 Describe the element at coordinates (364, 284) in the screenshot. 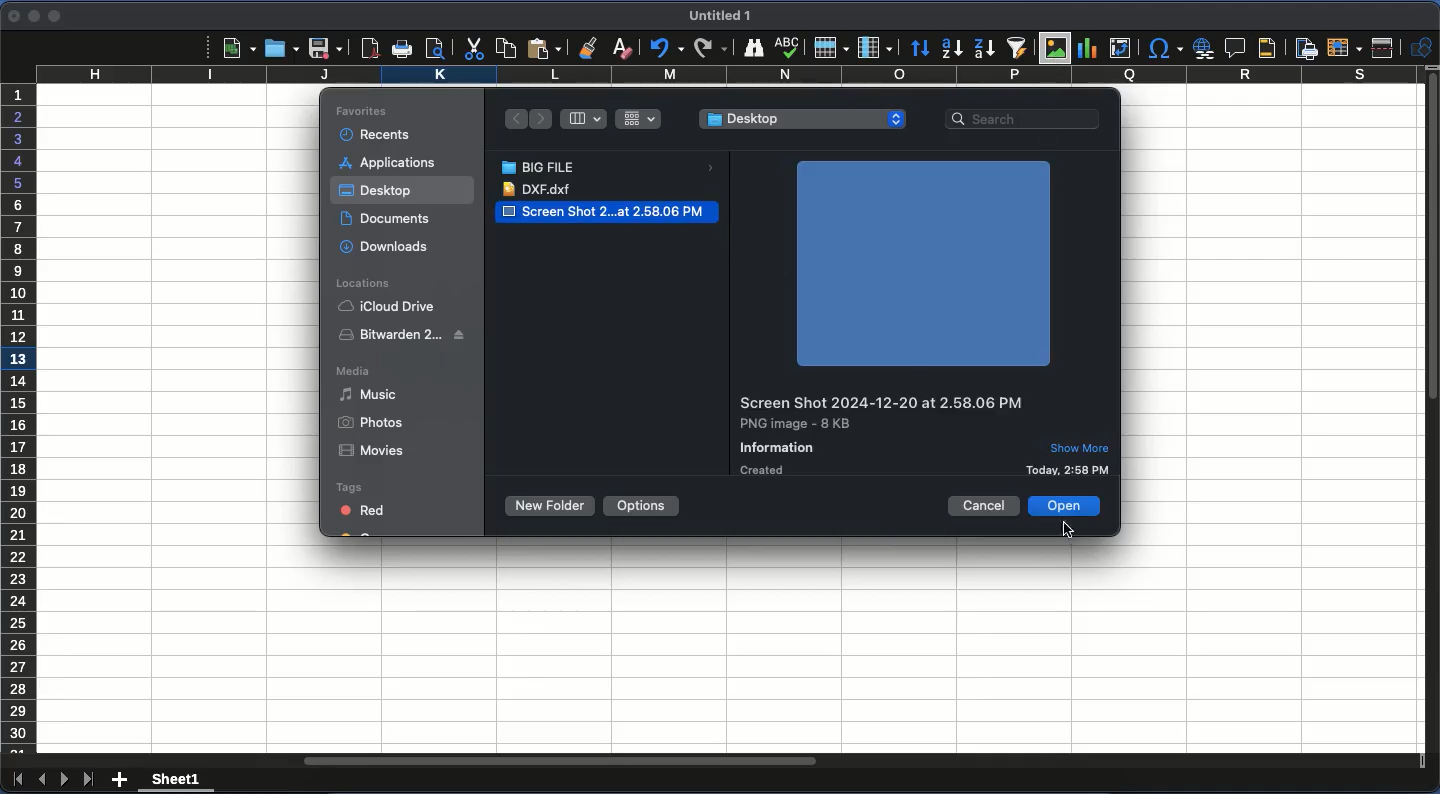

I see `locations` at that location.